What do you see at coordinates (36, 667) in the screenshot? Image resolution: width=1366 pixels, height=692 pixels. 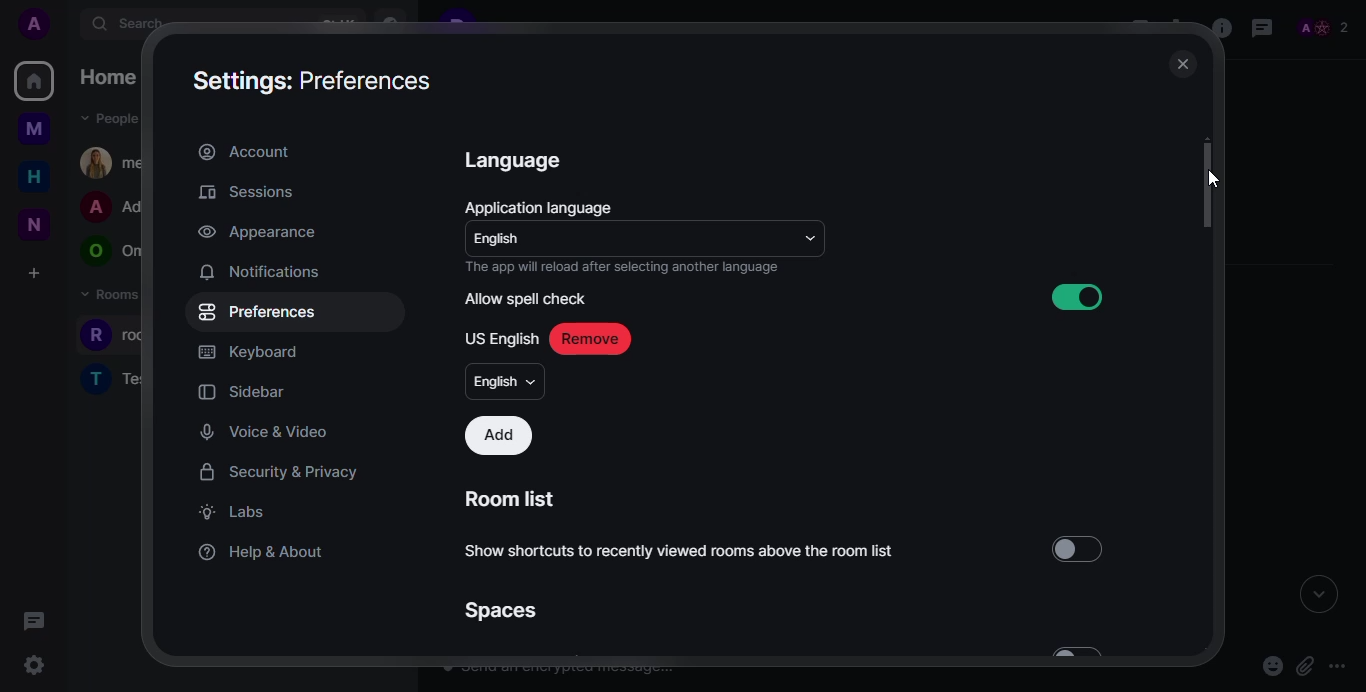 I see `Settings` at bounding box center [36, 667].